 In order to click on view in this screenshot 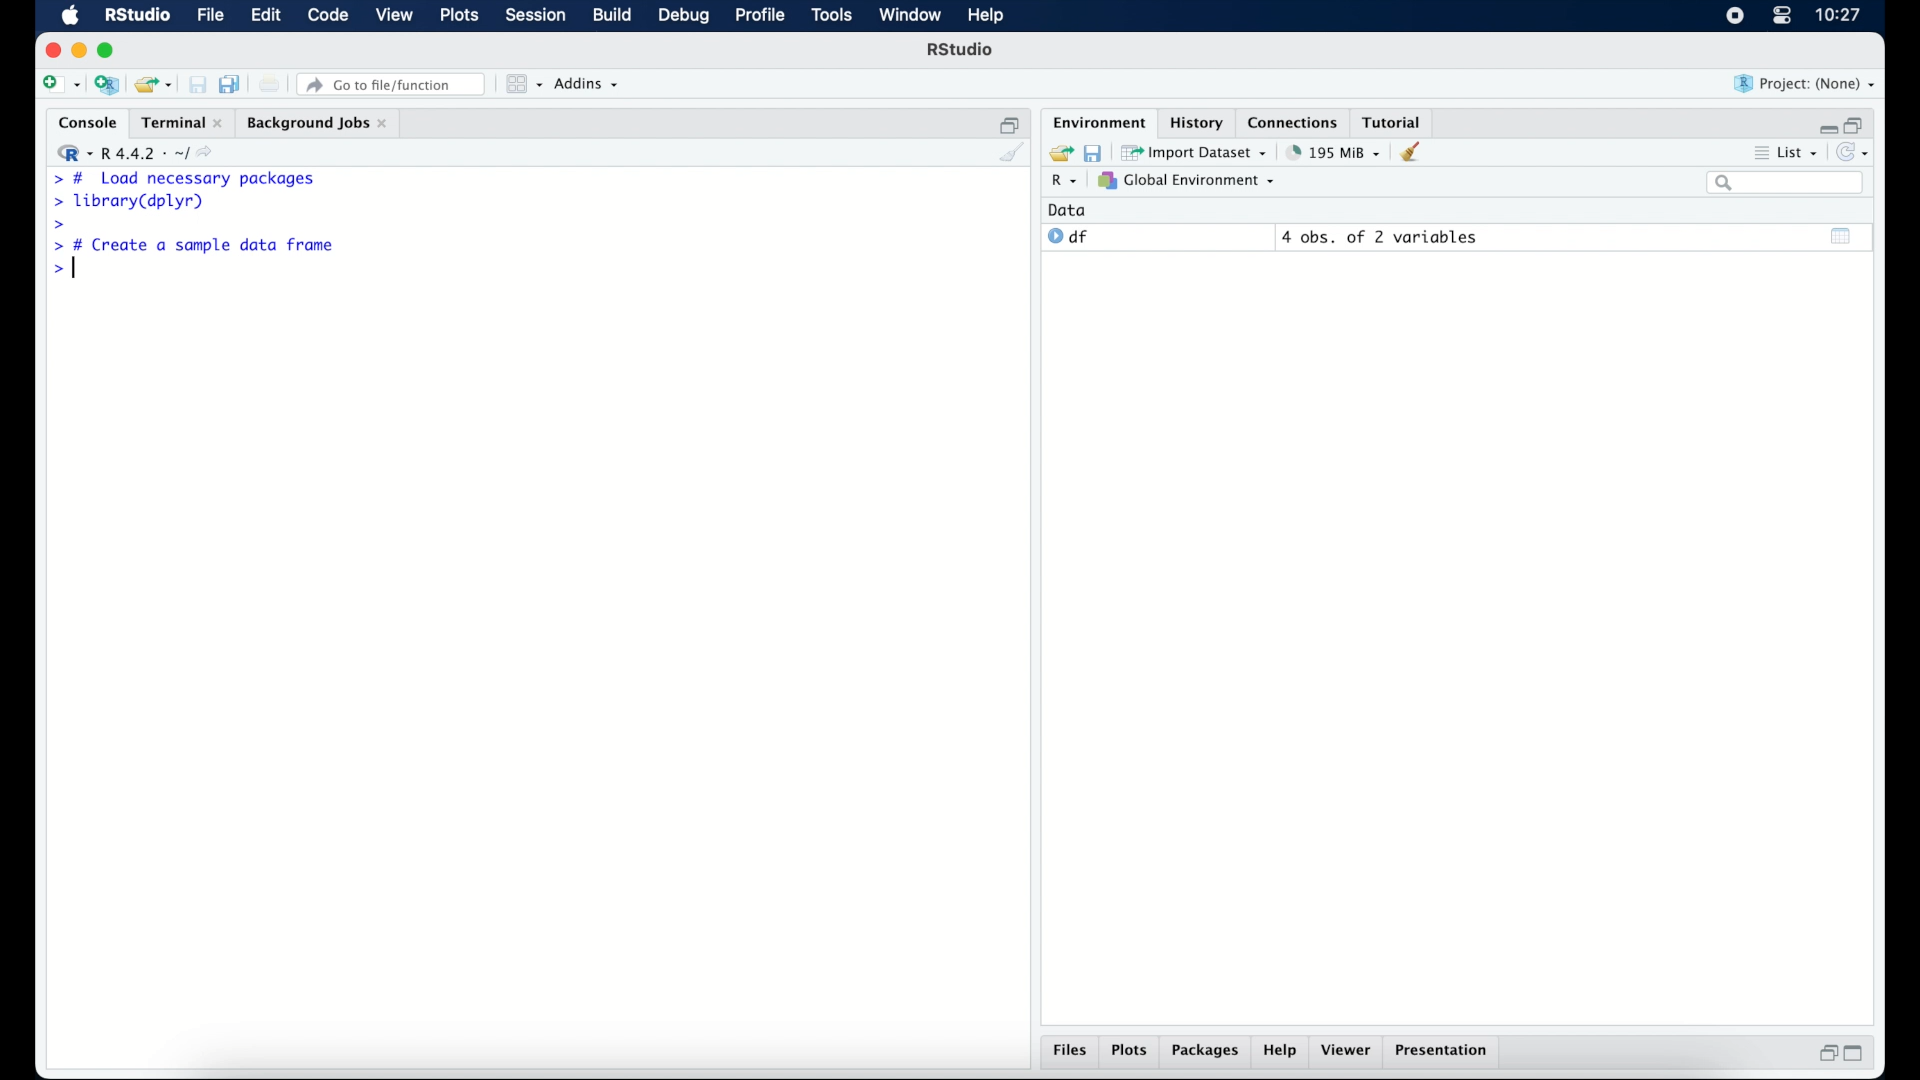, I will do `click(395, 17)`.